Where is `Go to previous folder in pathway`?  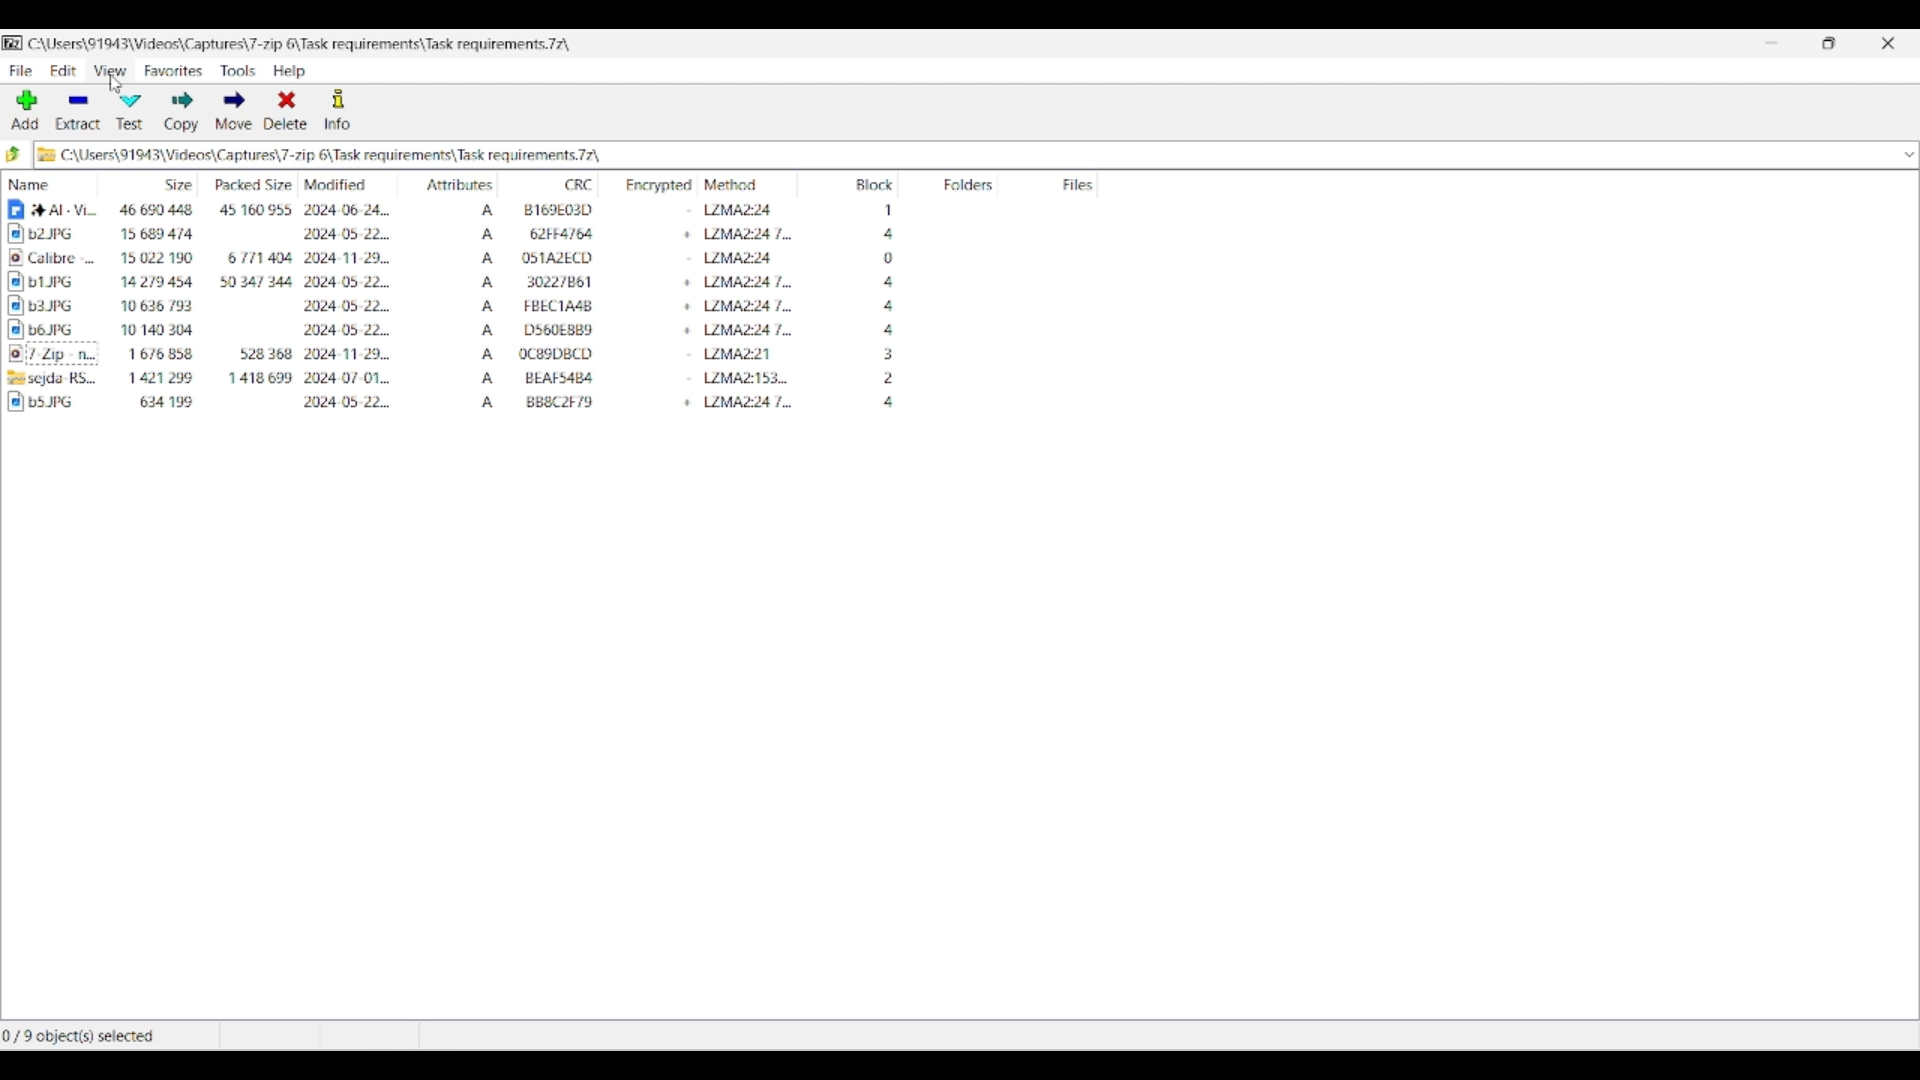 Go to previous folder in pathway is located at coordinates (14, 153).